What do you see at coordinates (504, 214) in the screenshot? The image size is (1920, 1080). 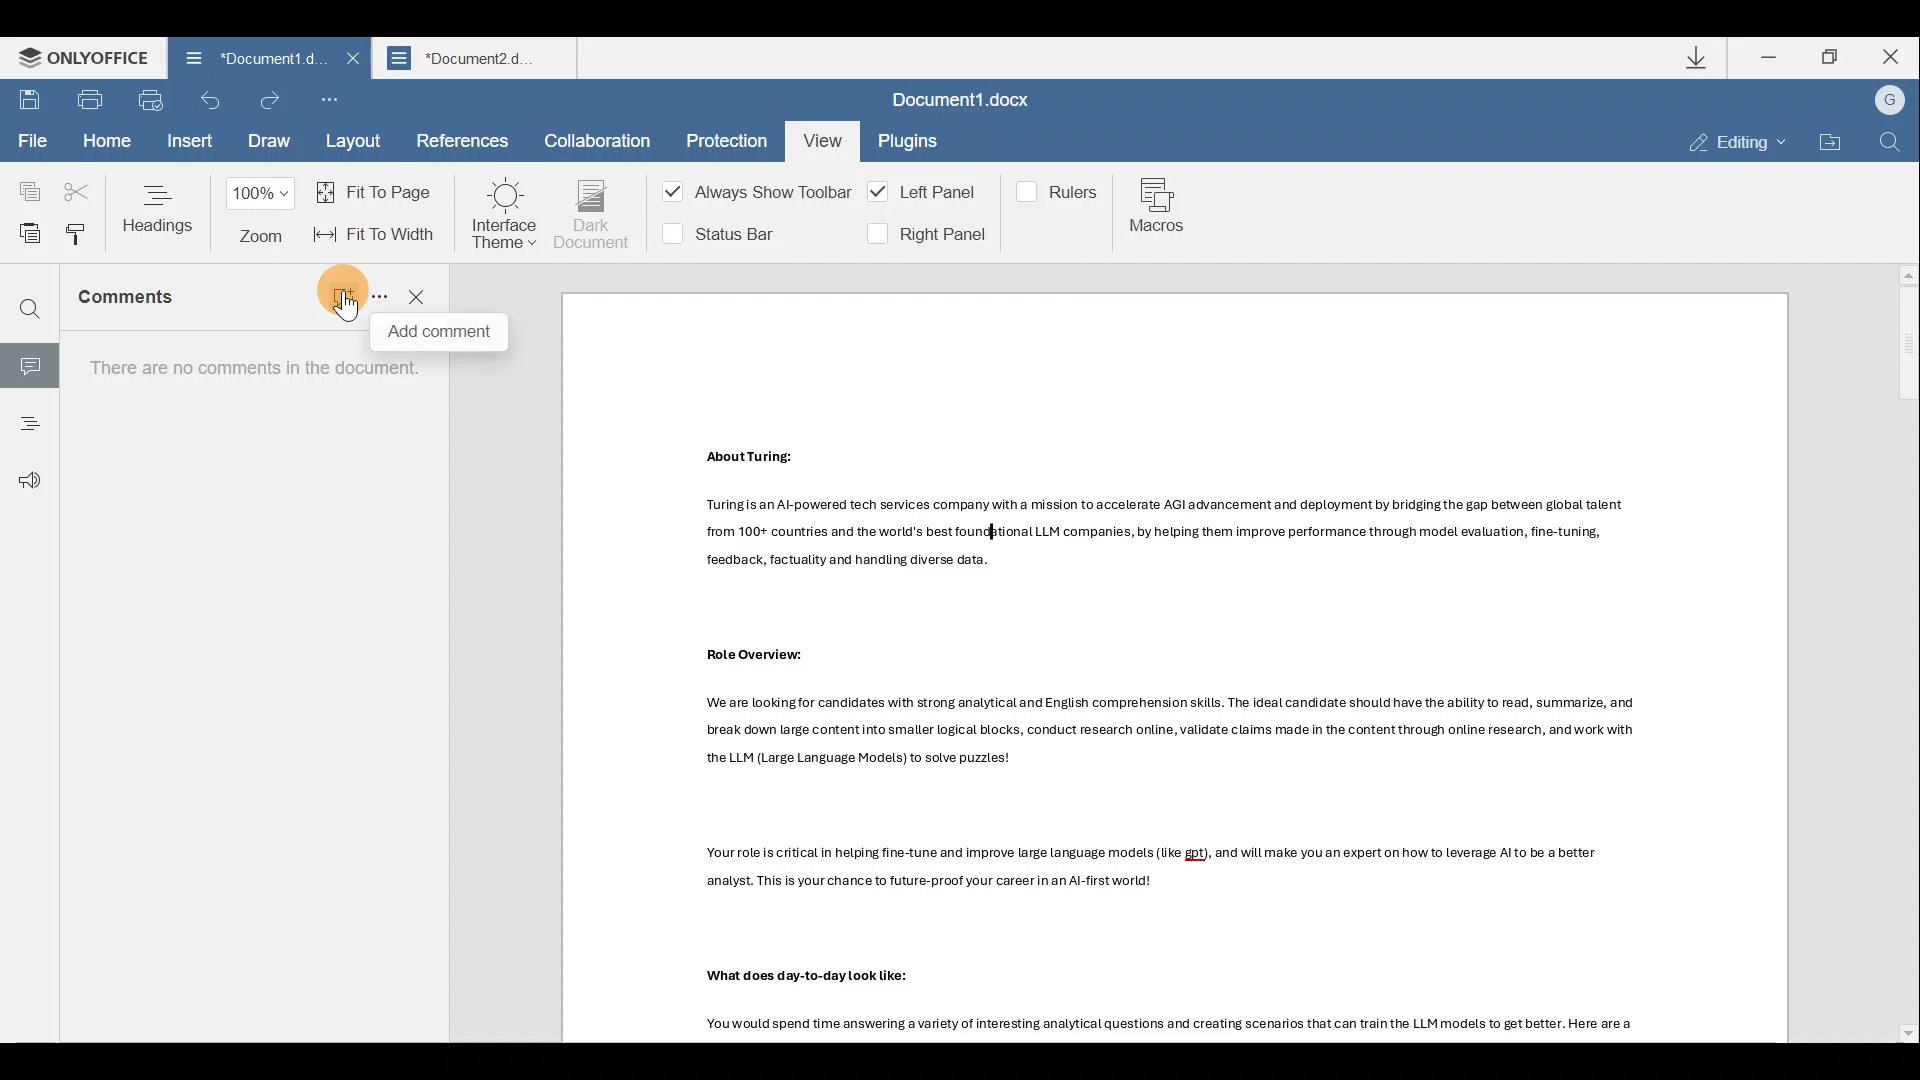 I see `Interface theme` at bounding box center [504, 214].